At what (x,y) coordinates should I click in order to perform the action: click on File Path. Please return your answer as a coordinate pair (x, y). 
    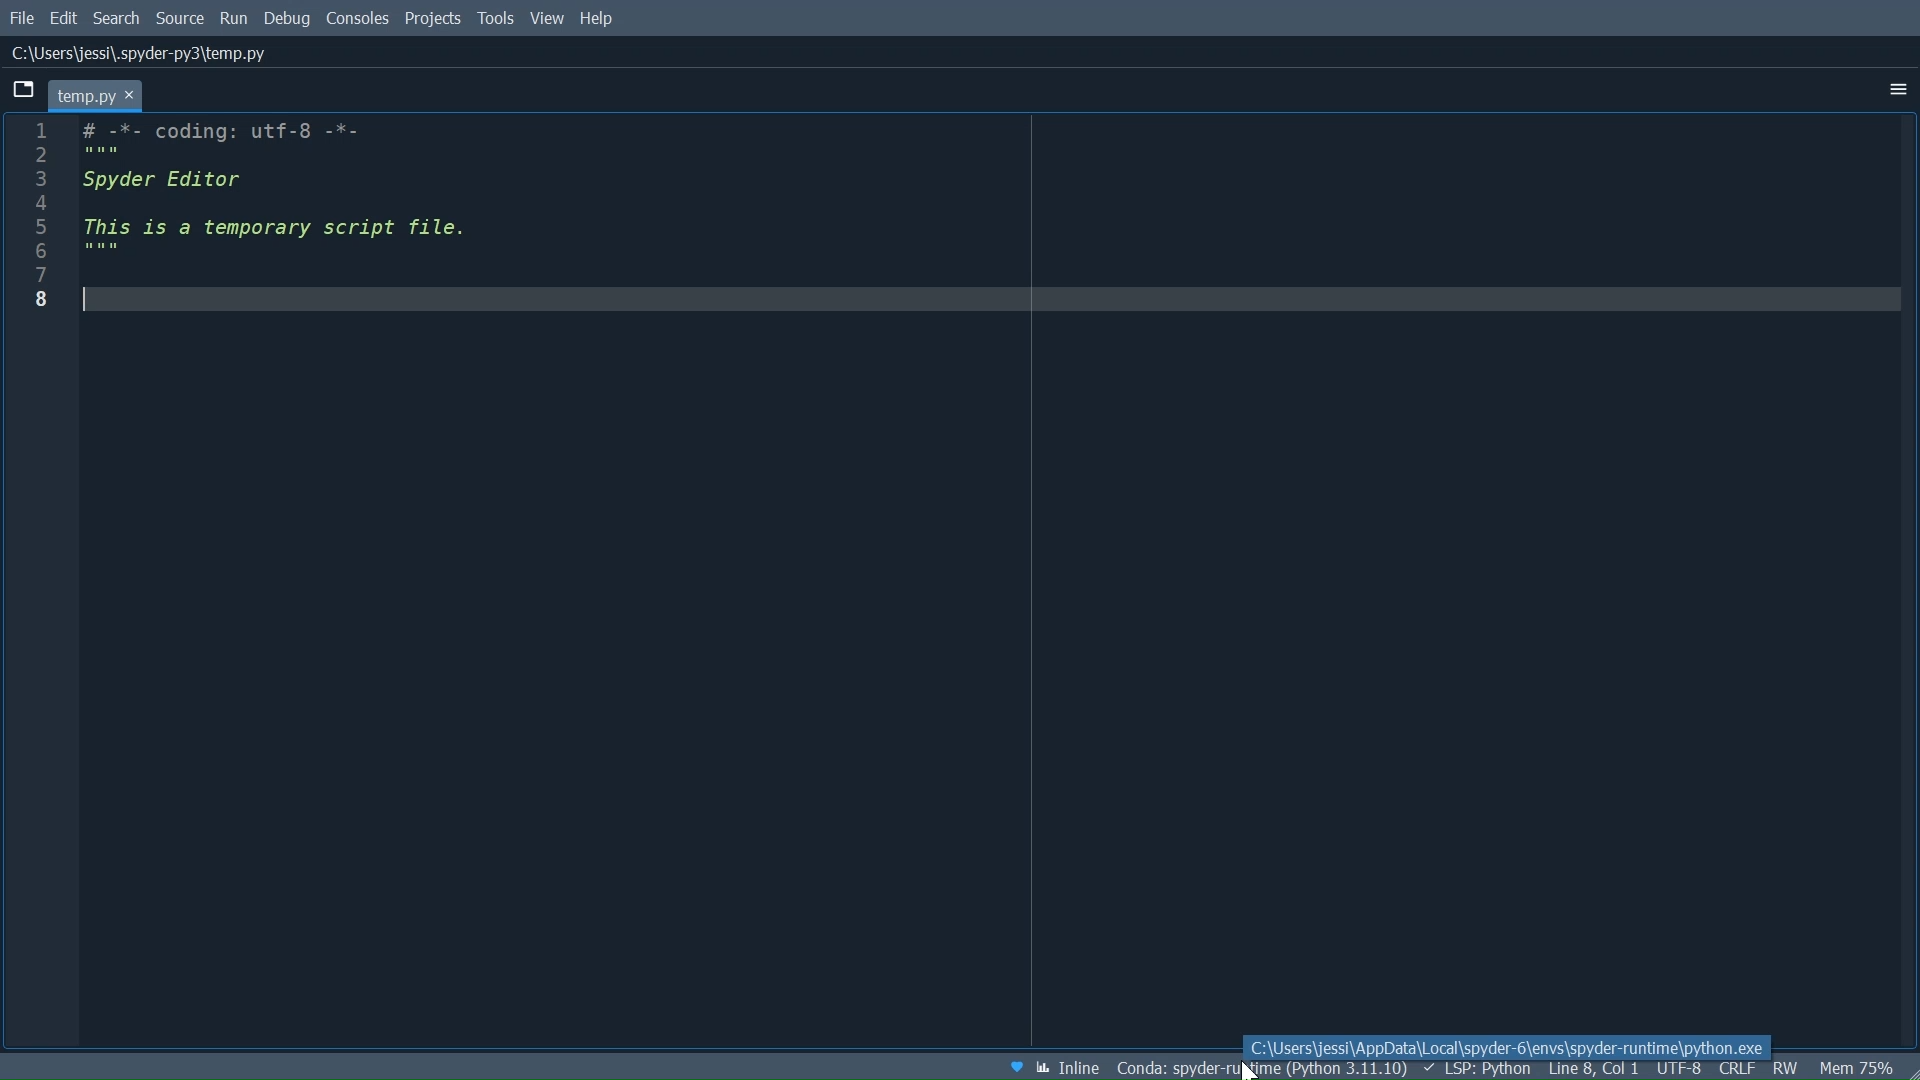
    Looking at the image, I should click on (143, 52).